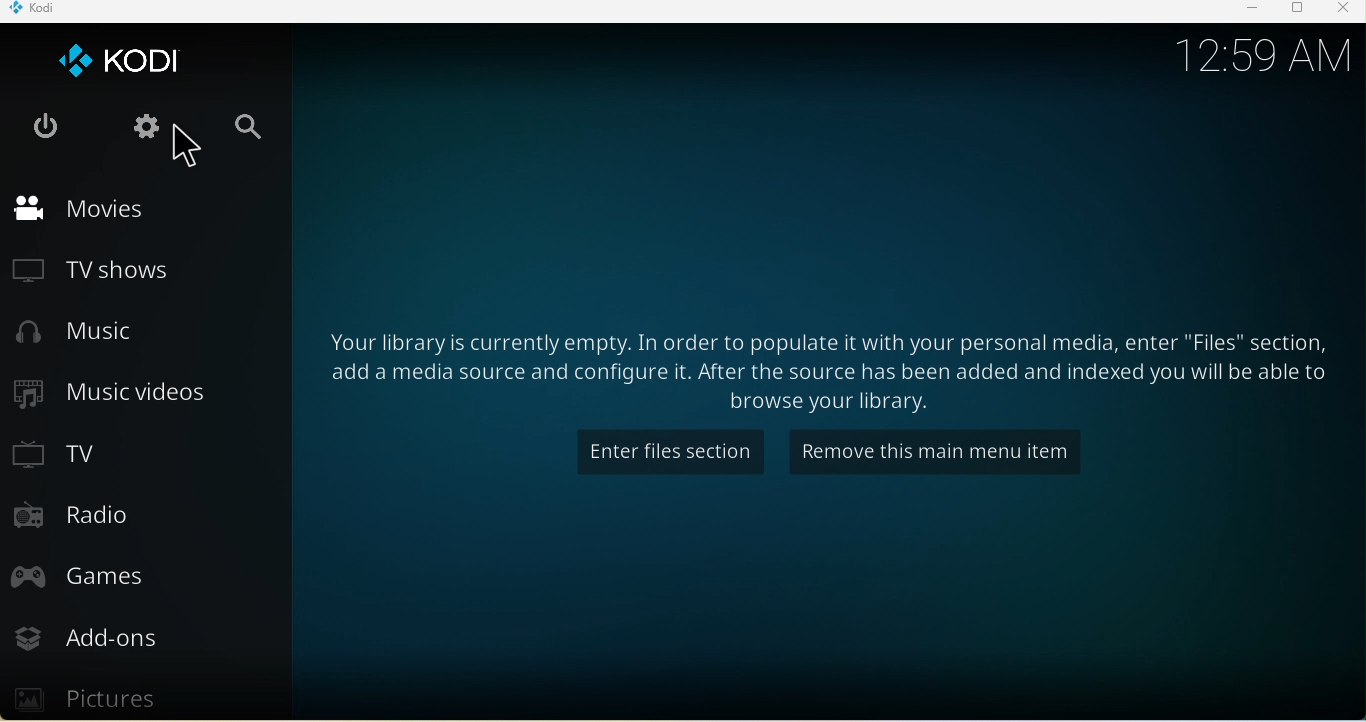 This screenshot has height=722, width=1366. What do you see at coordinates (103, 333) in the screenshot?
I see `Music` at bounding box center [103, 333].